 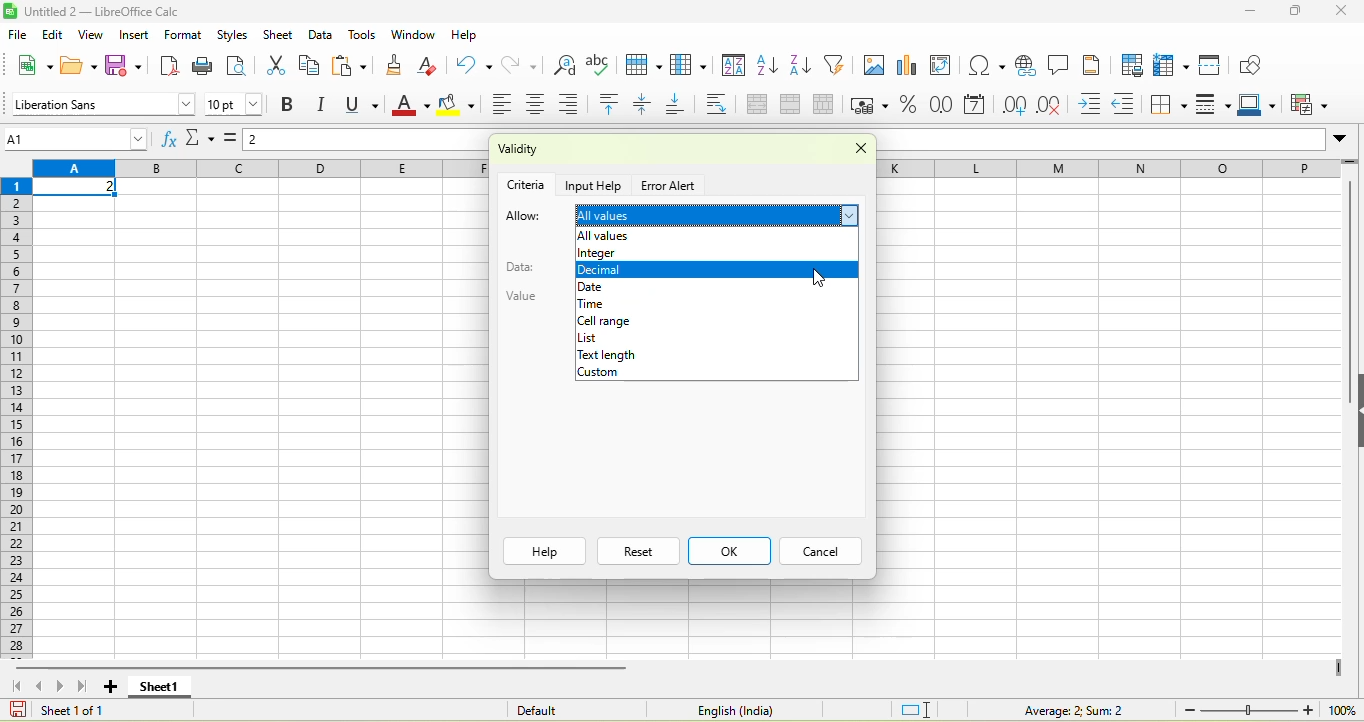 I want to click on auto filter, so click(x=838, y=64).